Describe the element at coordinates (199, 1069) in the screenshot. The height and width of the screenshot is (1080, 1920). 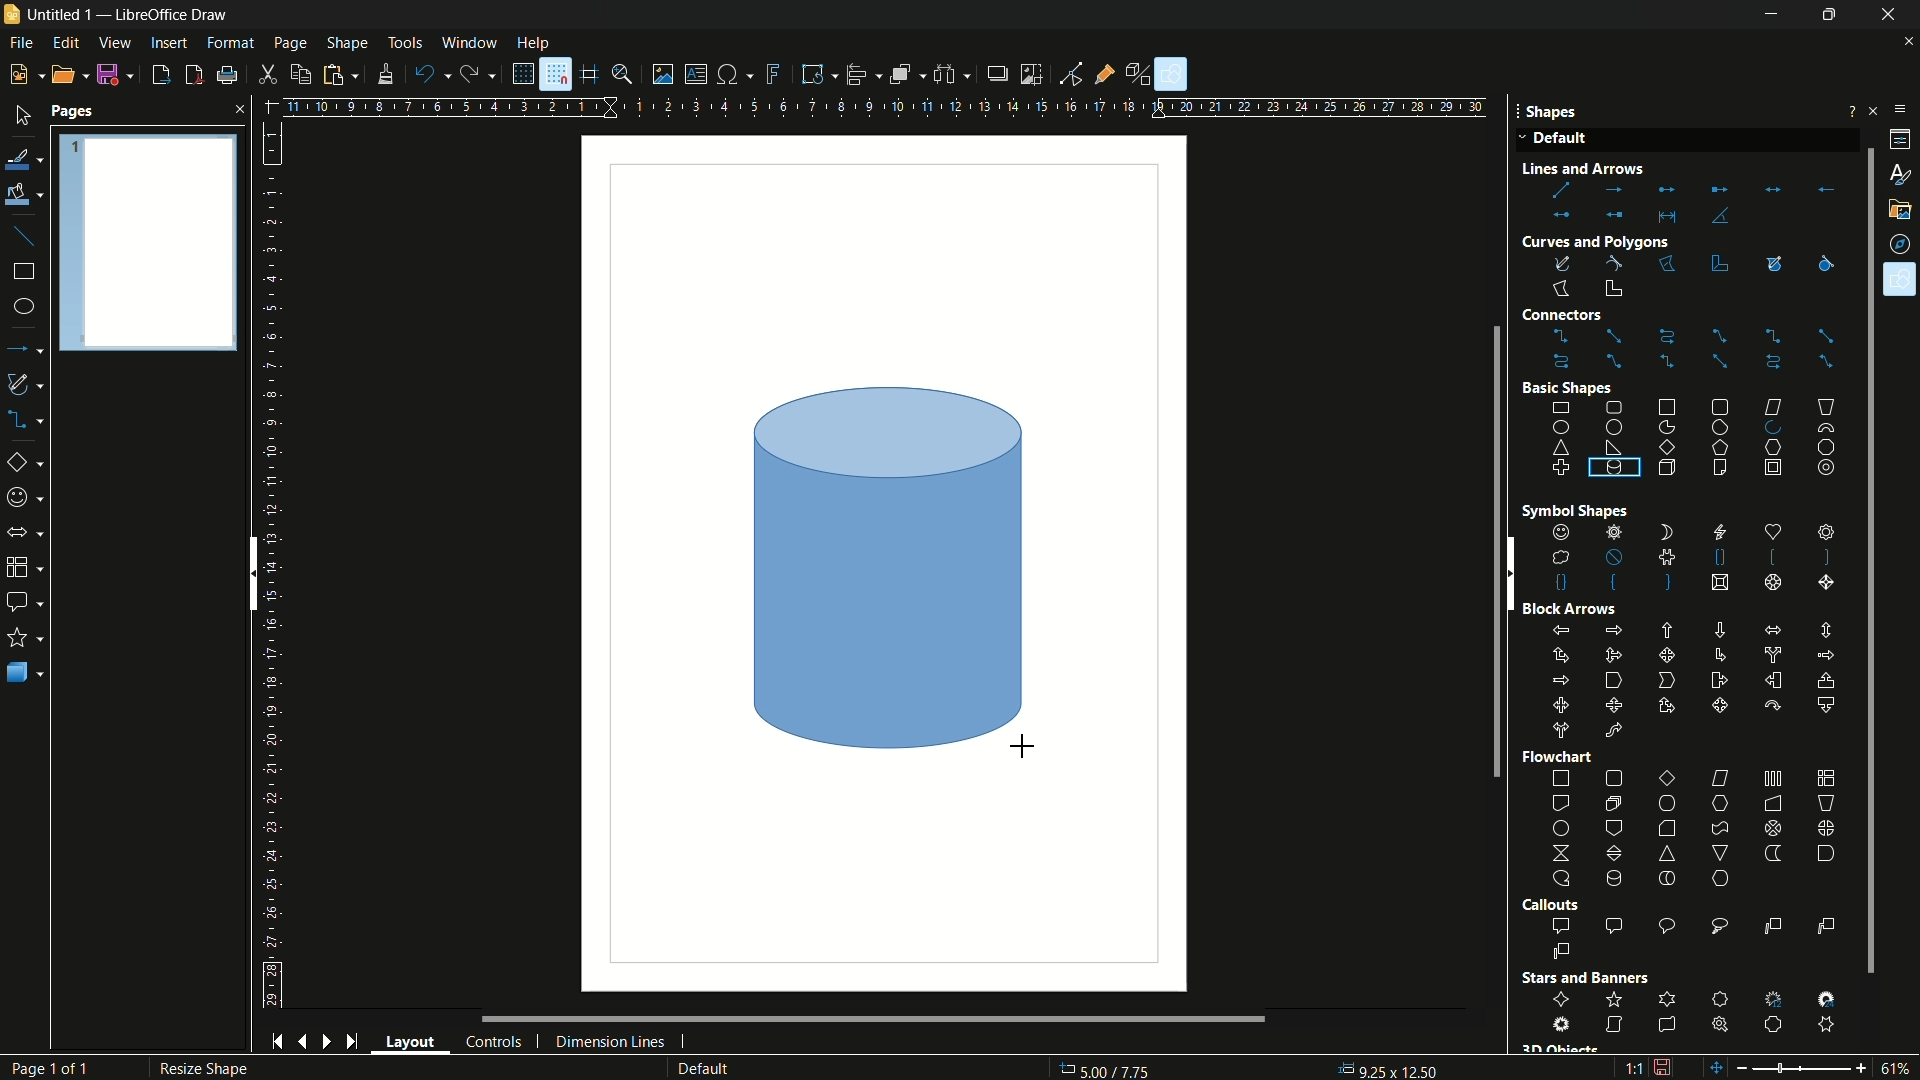
I see `Resize Shape` at that location.